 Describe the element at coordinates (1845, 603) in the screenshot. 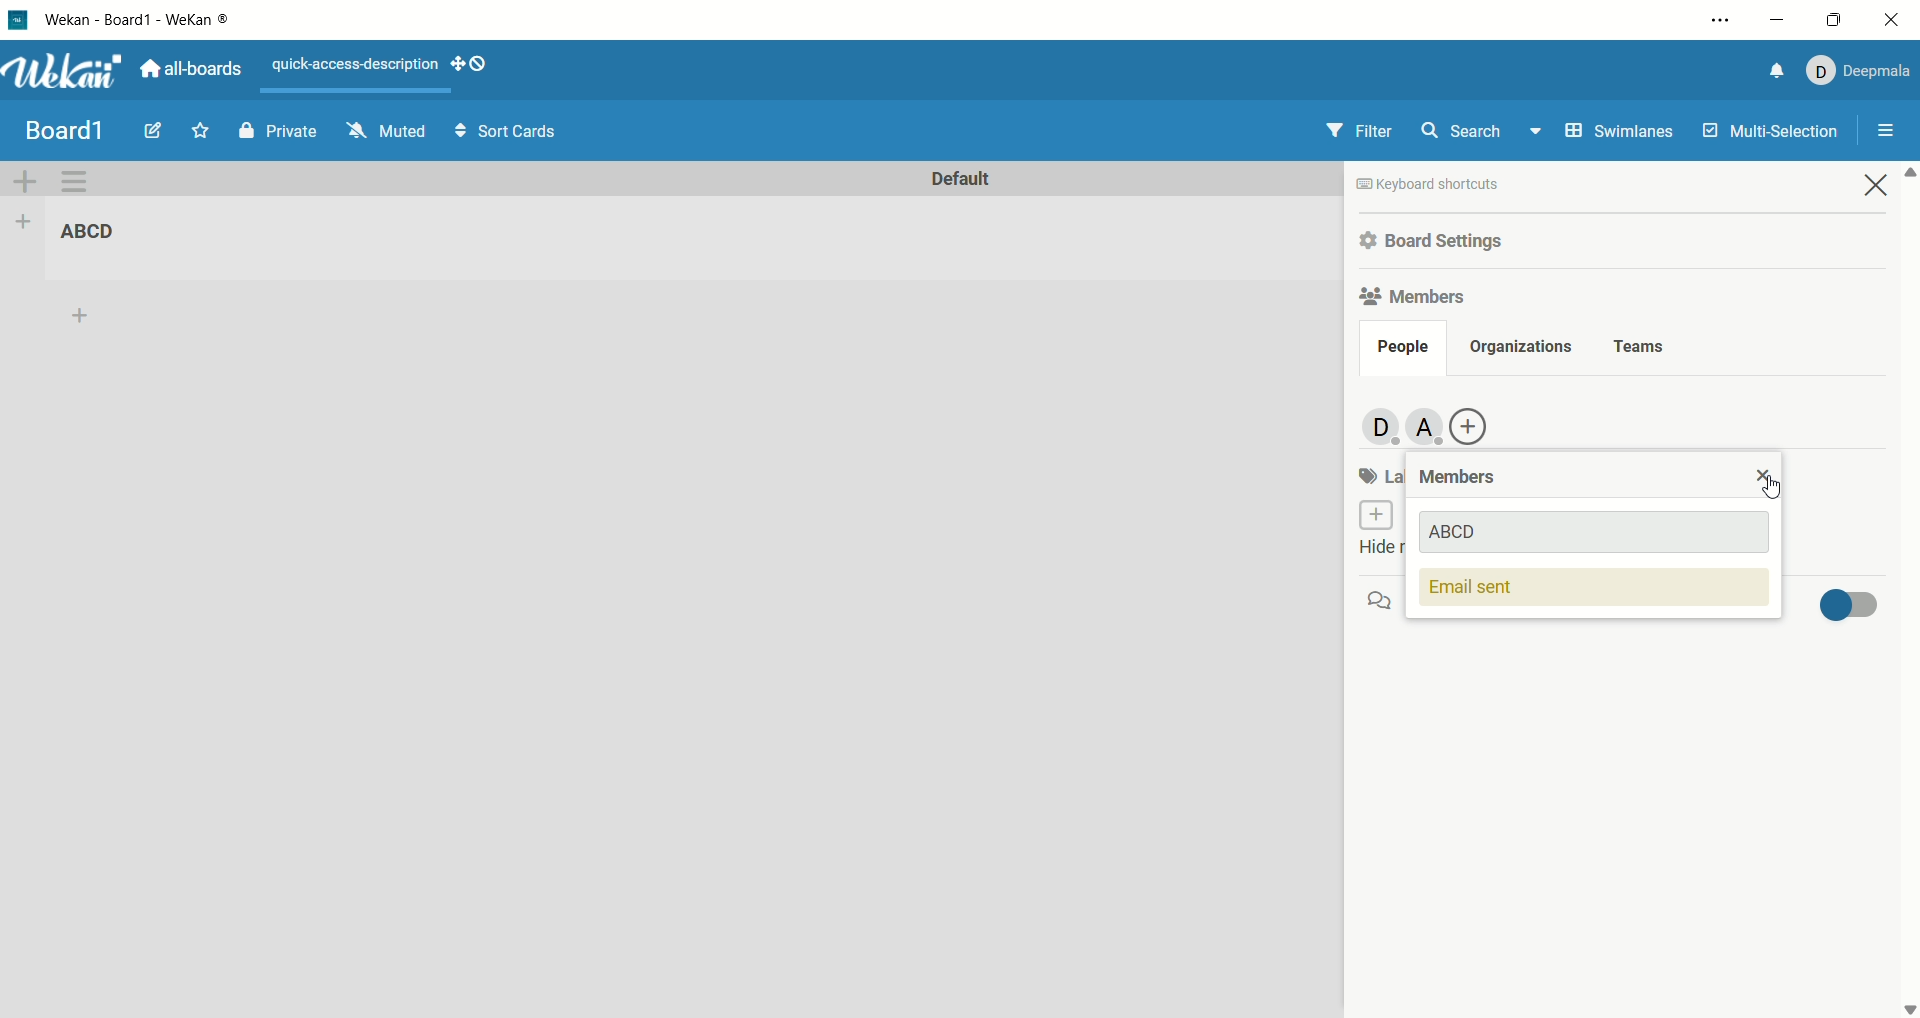

I see `toggle` at that location.